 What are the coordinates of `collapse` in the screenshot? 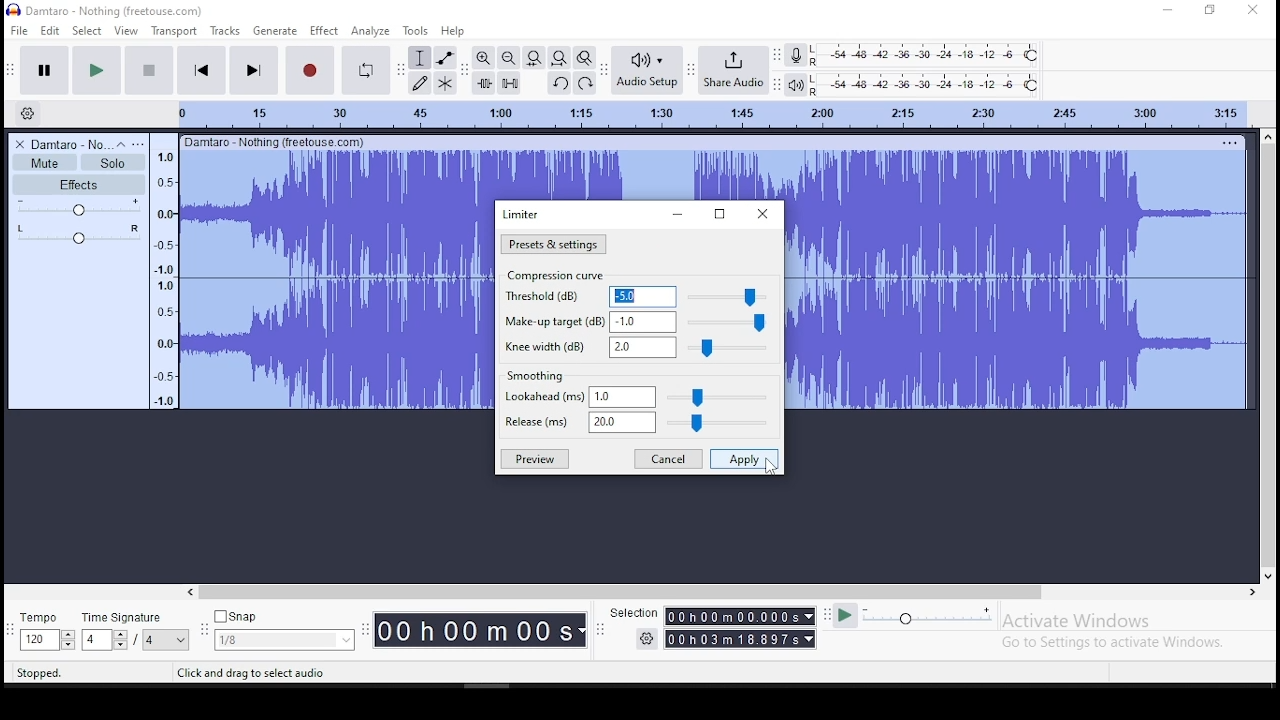 It's located at (121, 143).